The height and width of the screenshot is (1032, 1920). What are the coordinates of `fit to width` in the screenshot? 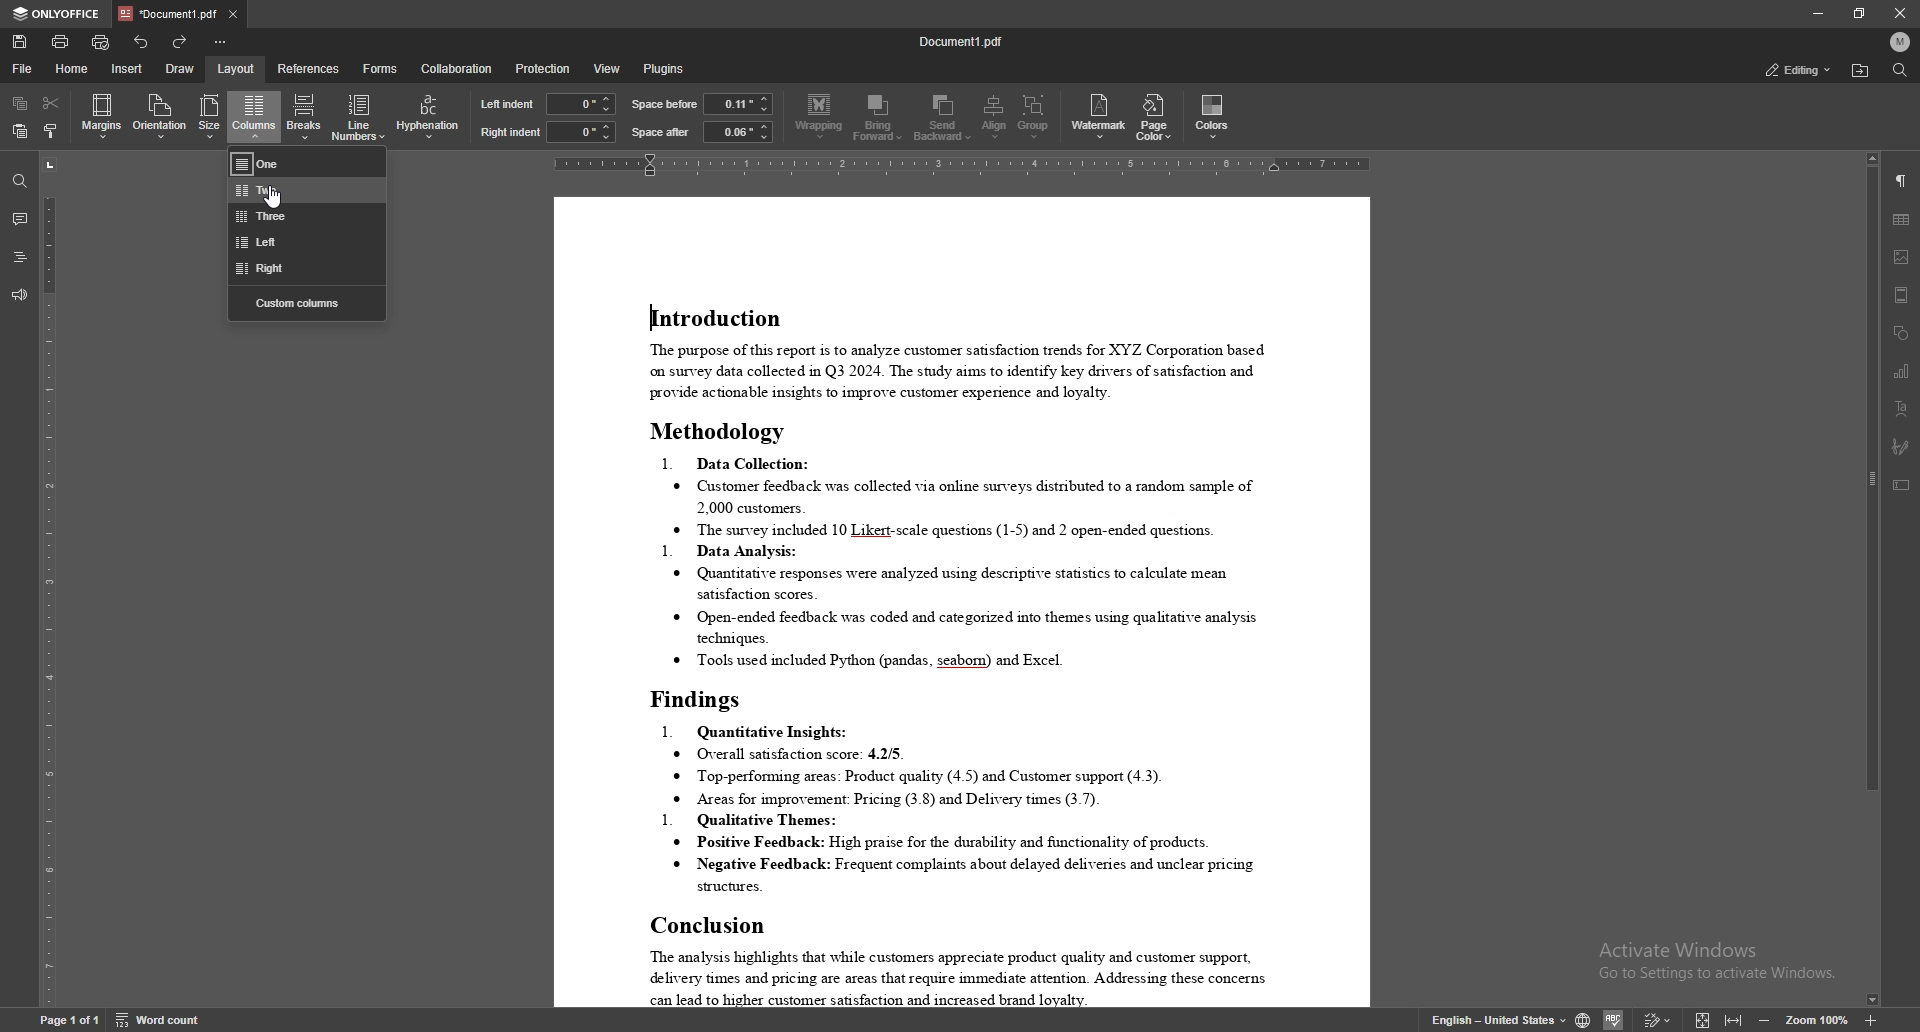 It's located at (1736, 1019).